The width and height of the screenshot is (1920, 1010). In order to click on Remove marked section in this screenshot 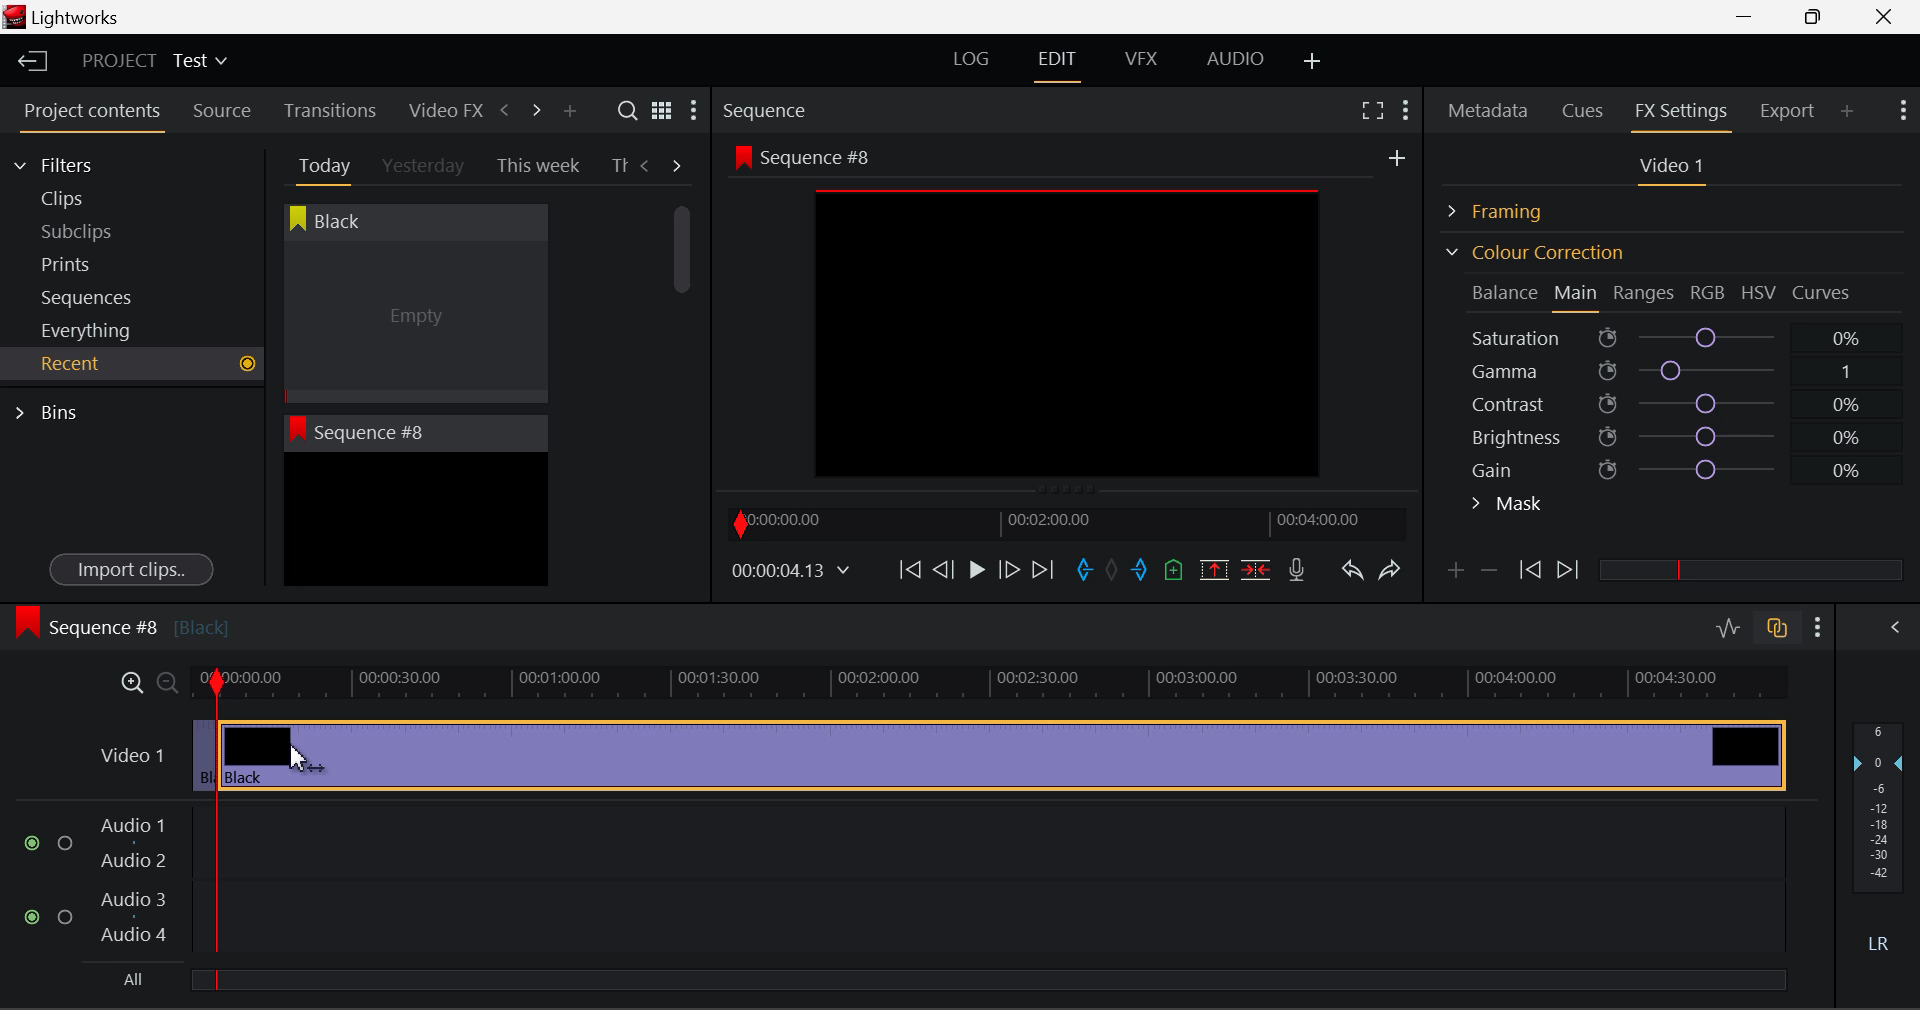, I will do `click(1213, 568)`.